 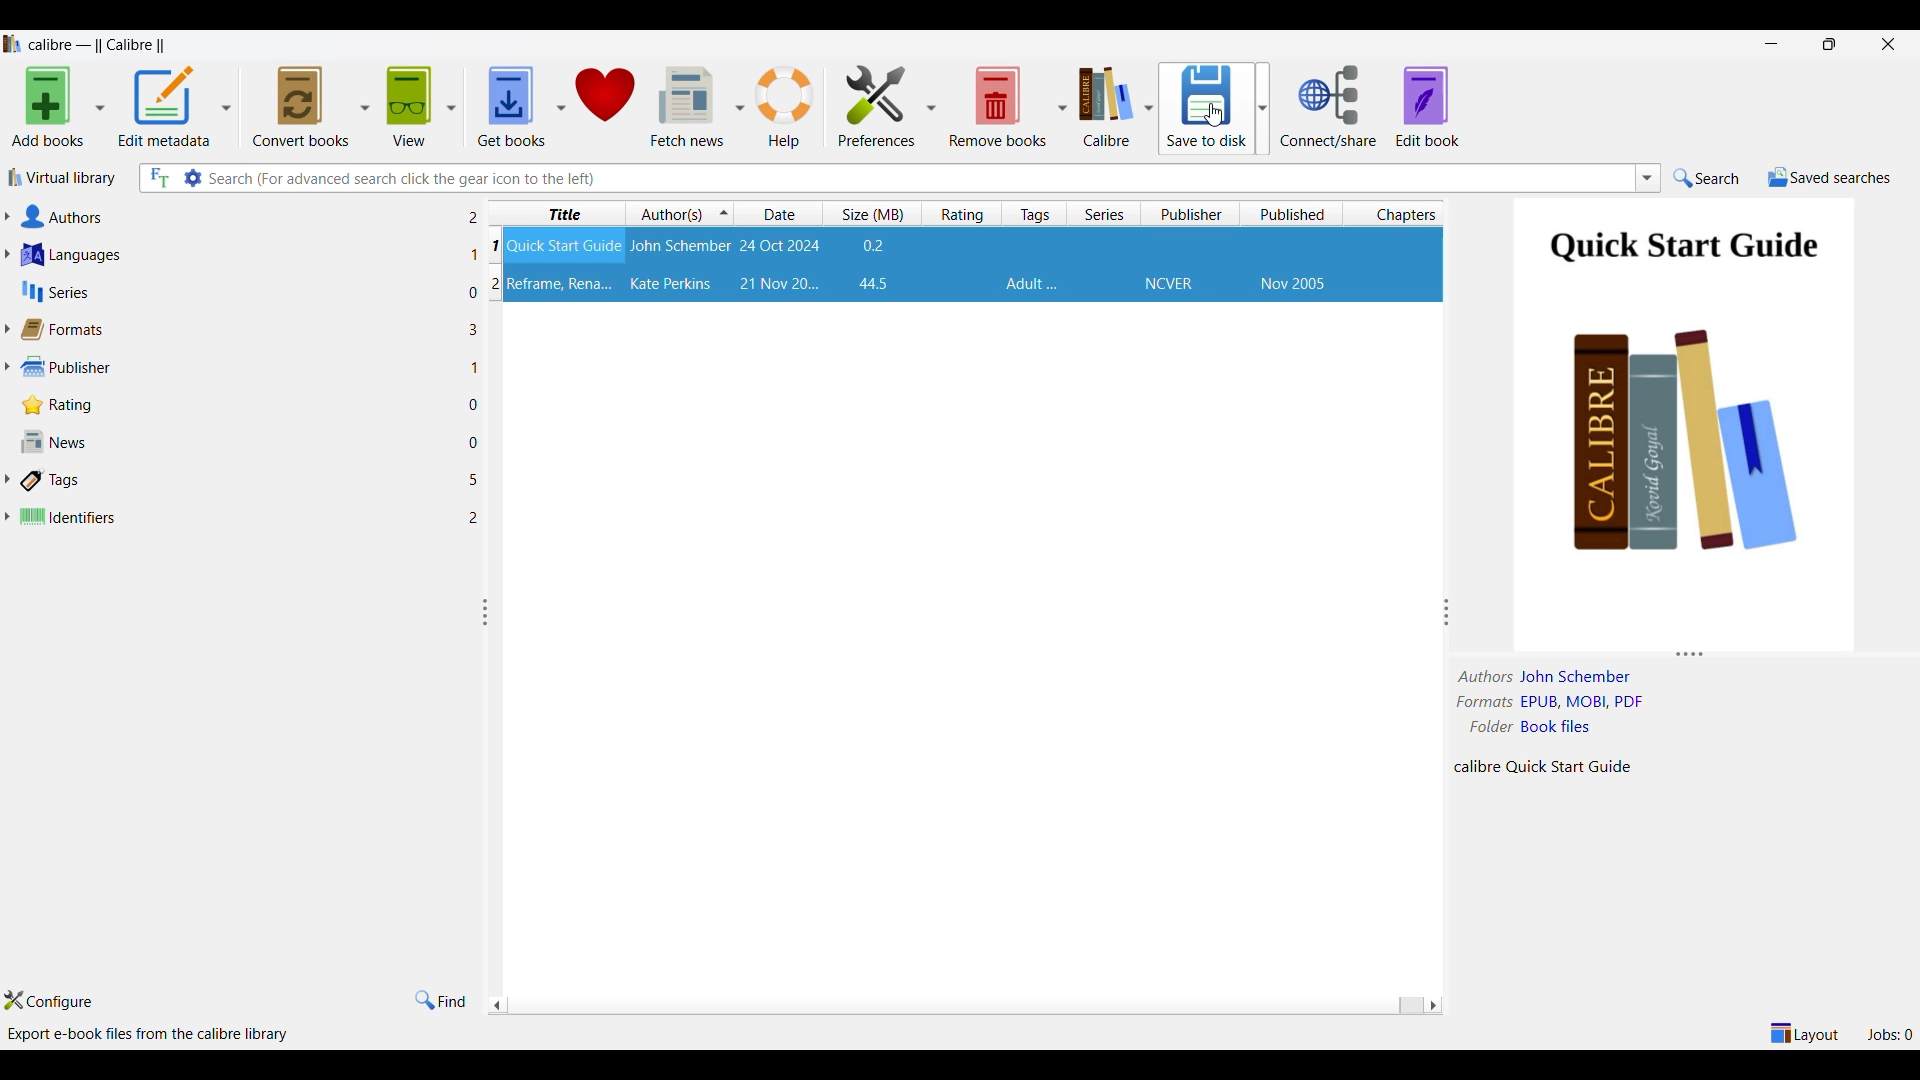 I want to click on List options, so click(x=1648, y=178).